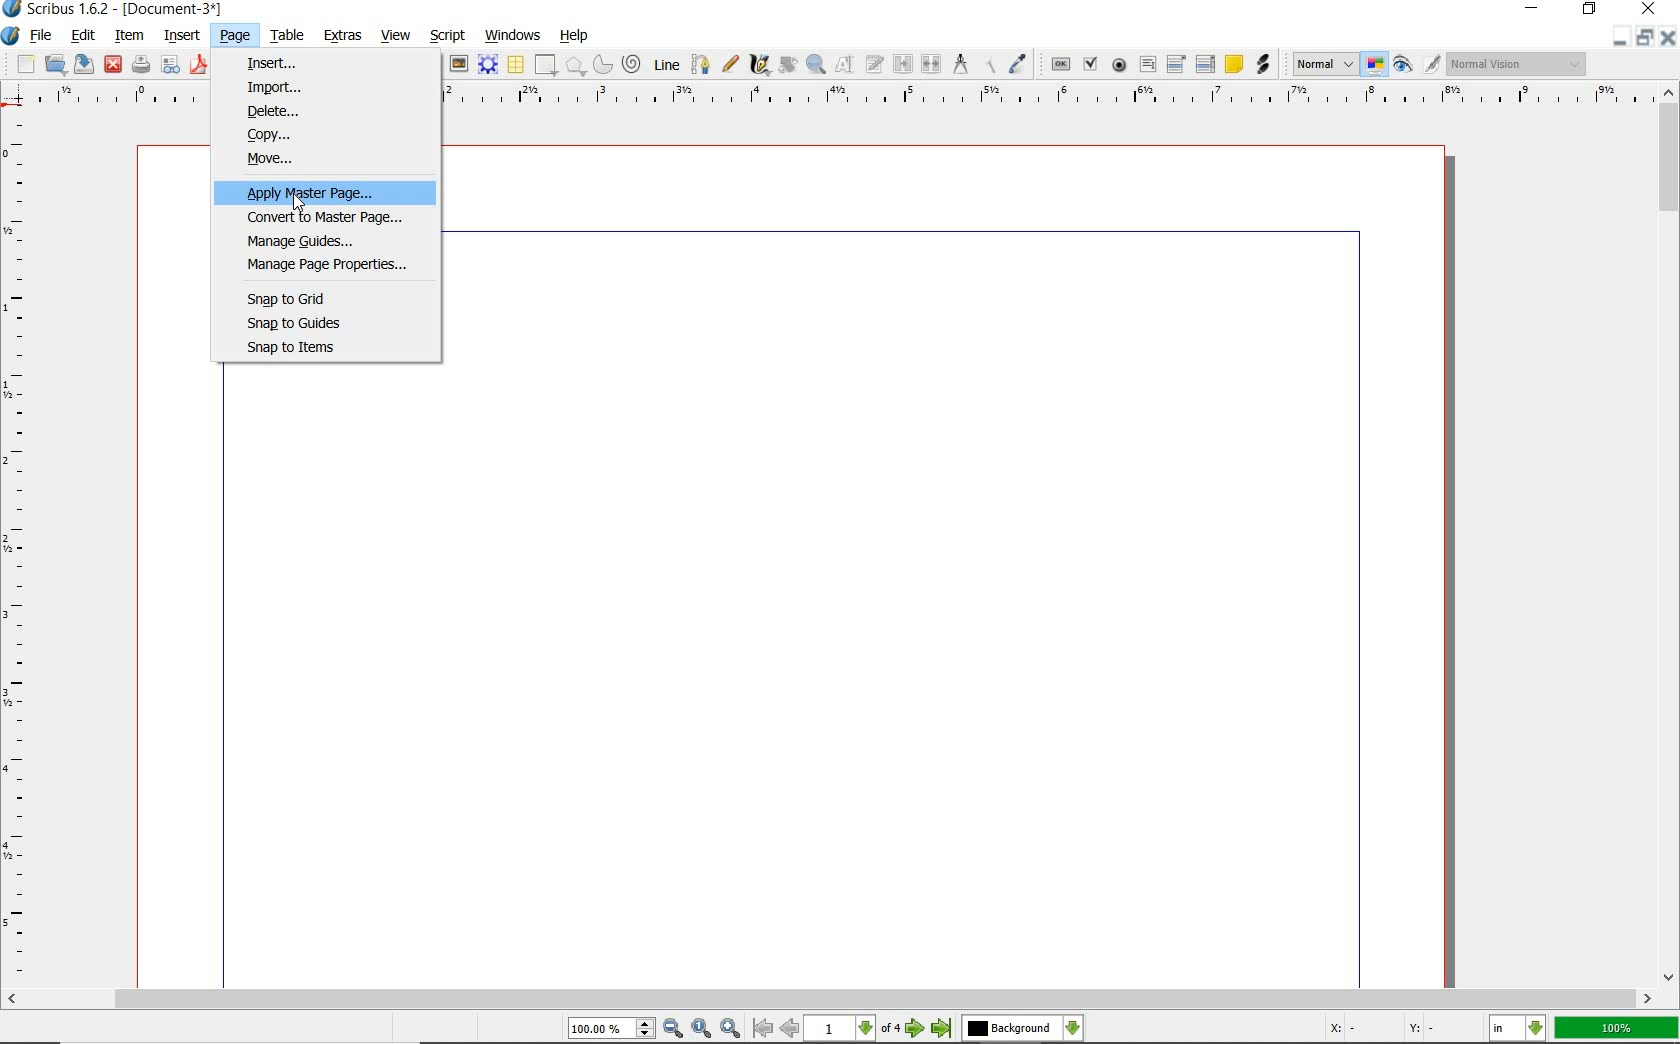 The width and height of the screenshot is (1680, 1044). I want to click on visual appearance of the display: Normal Vision, so click(1519, 64).